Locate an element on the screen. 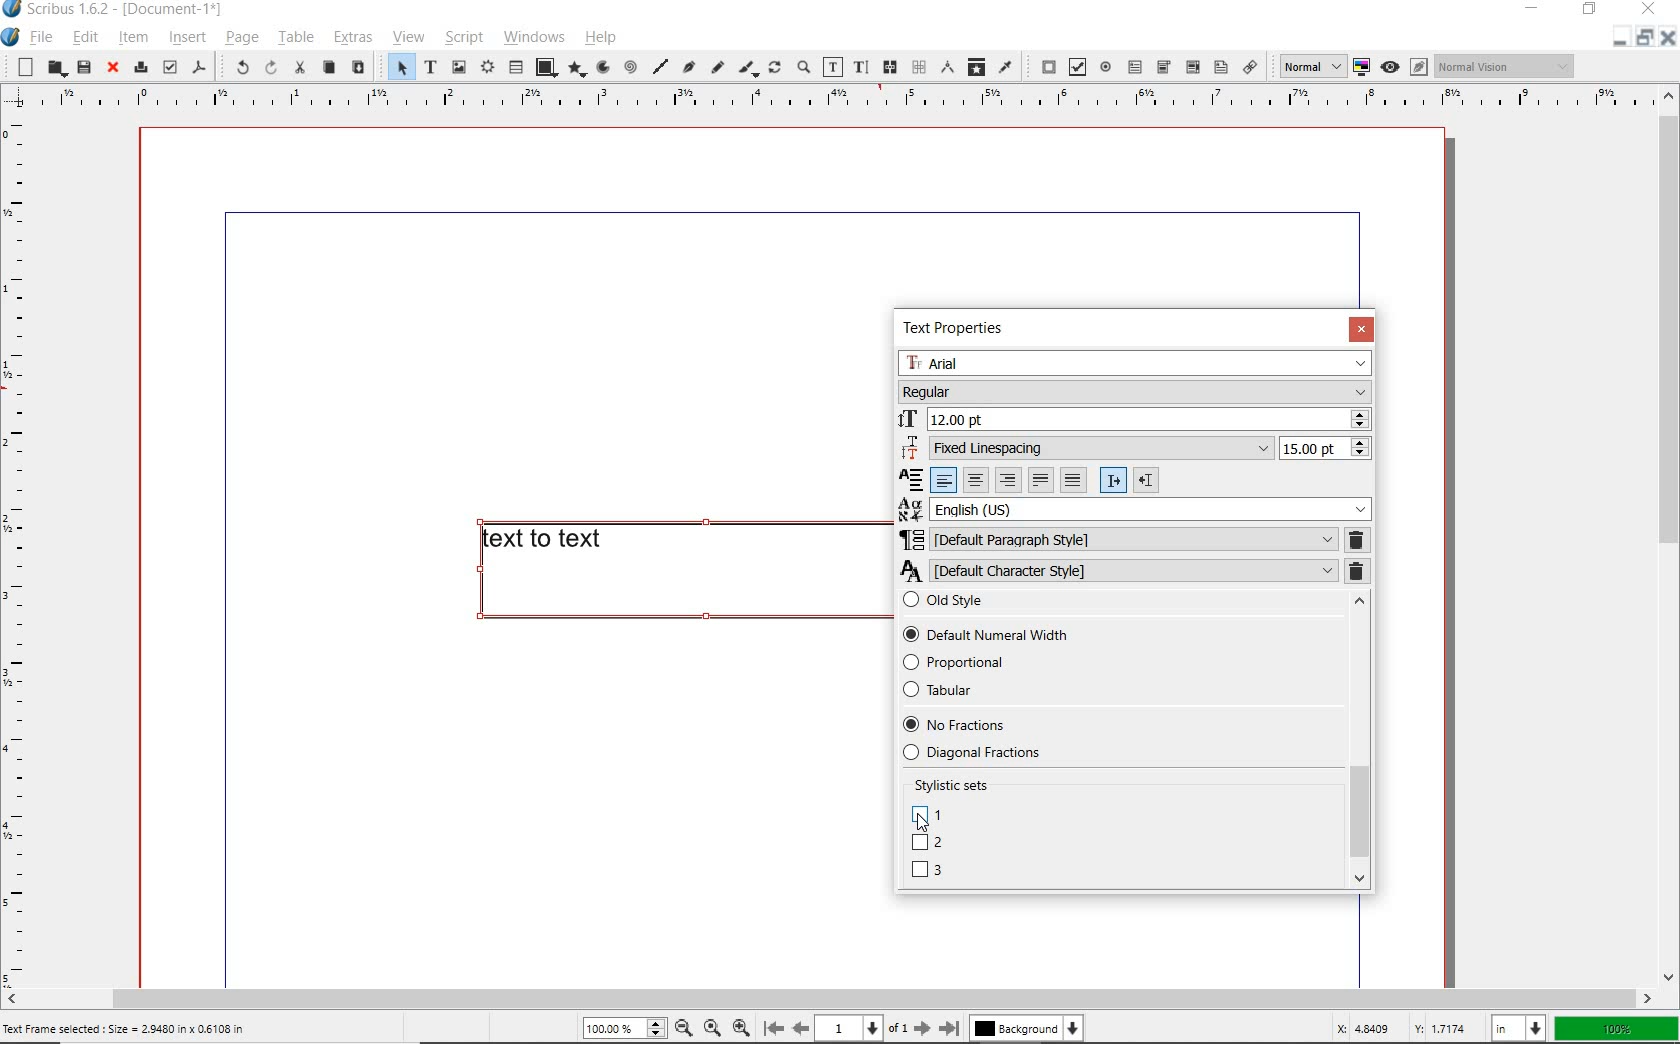  script is located at coordinates (461, 38).